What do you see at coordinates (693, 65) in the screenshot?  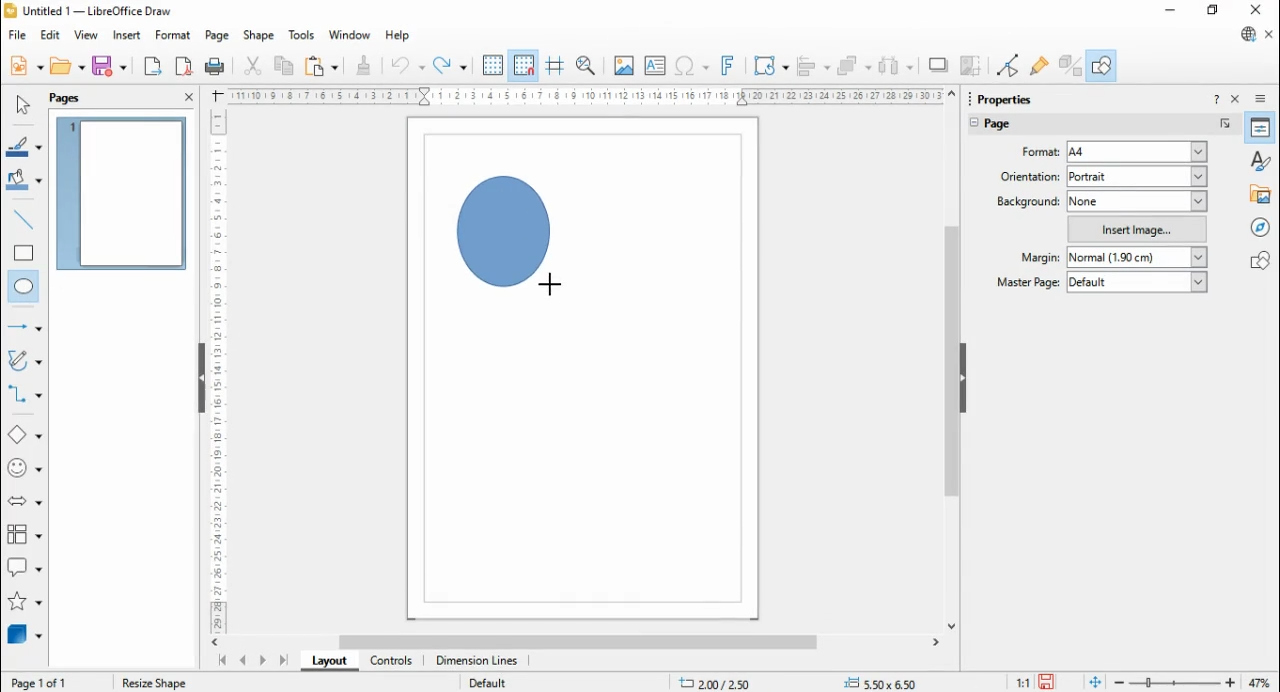 I see `insert special characters` at bounding box center [693, 65].